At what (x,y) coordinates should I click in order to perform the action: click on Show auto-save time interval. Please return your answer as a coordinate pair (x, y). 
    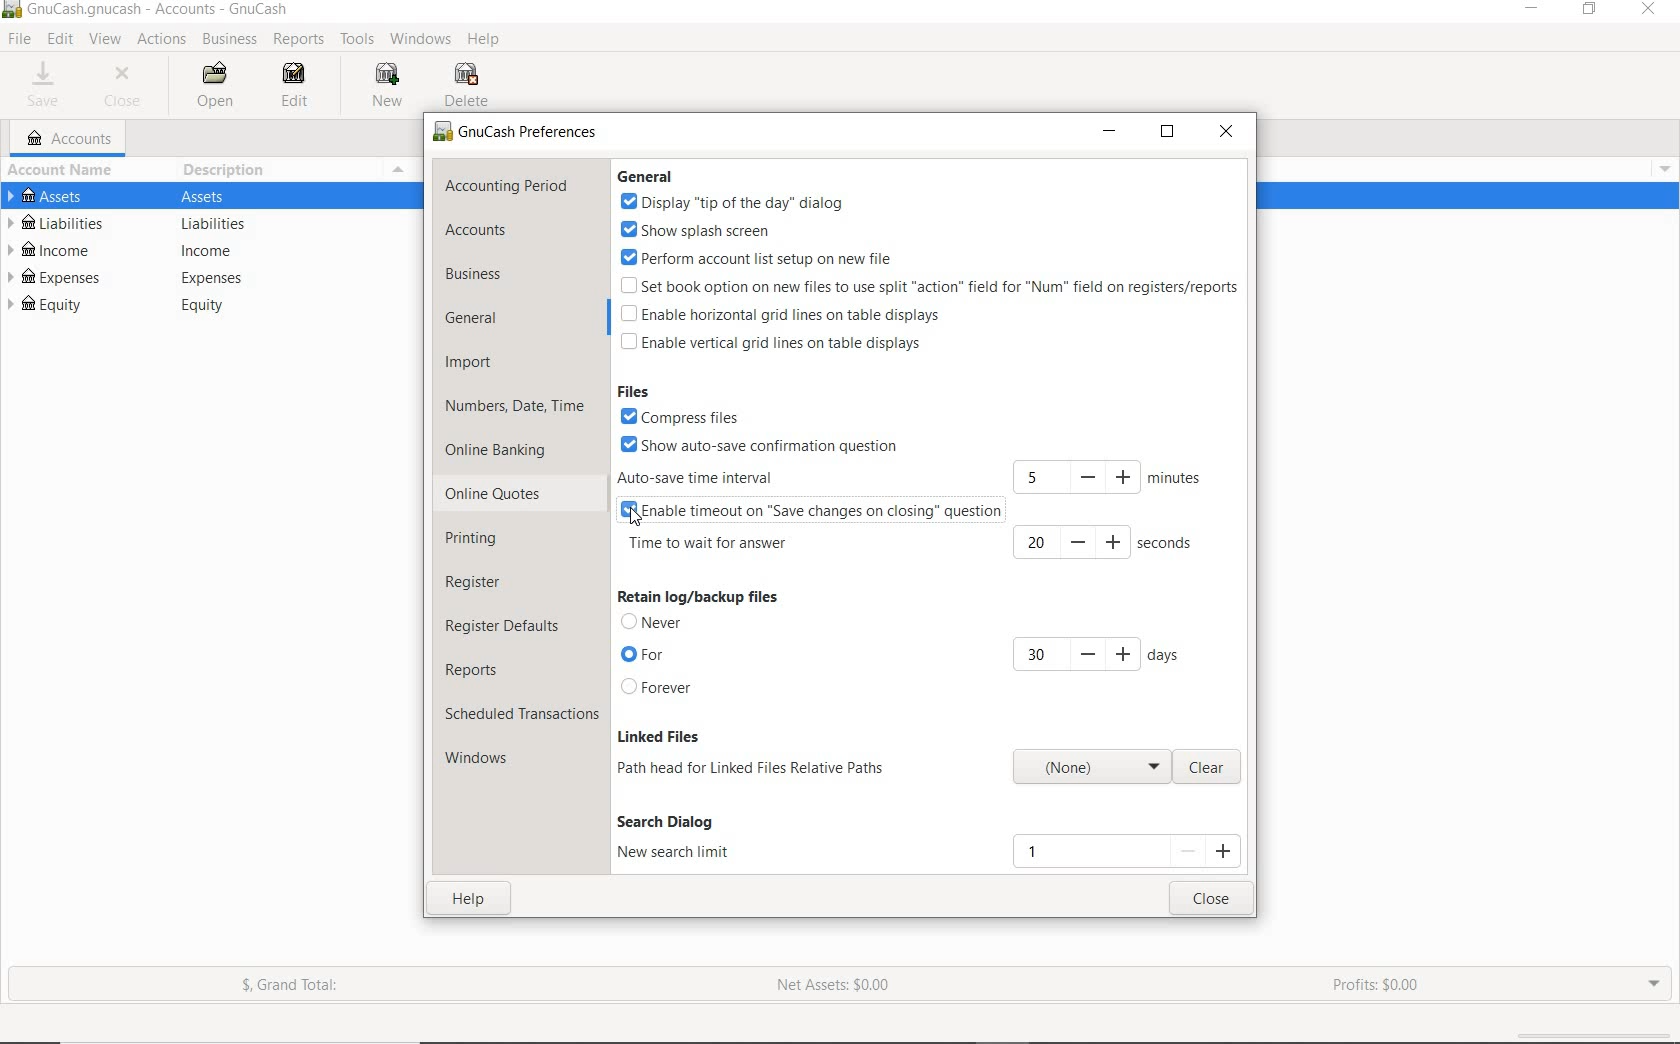
    Looking at the image, I should click on (759, 446).